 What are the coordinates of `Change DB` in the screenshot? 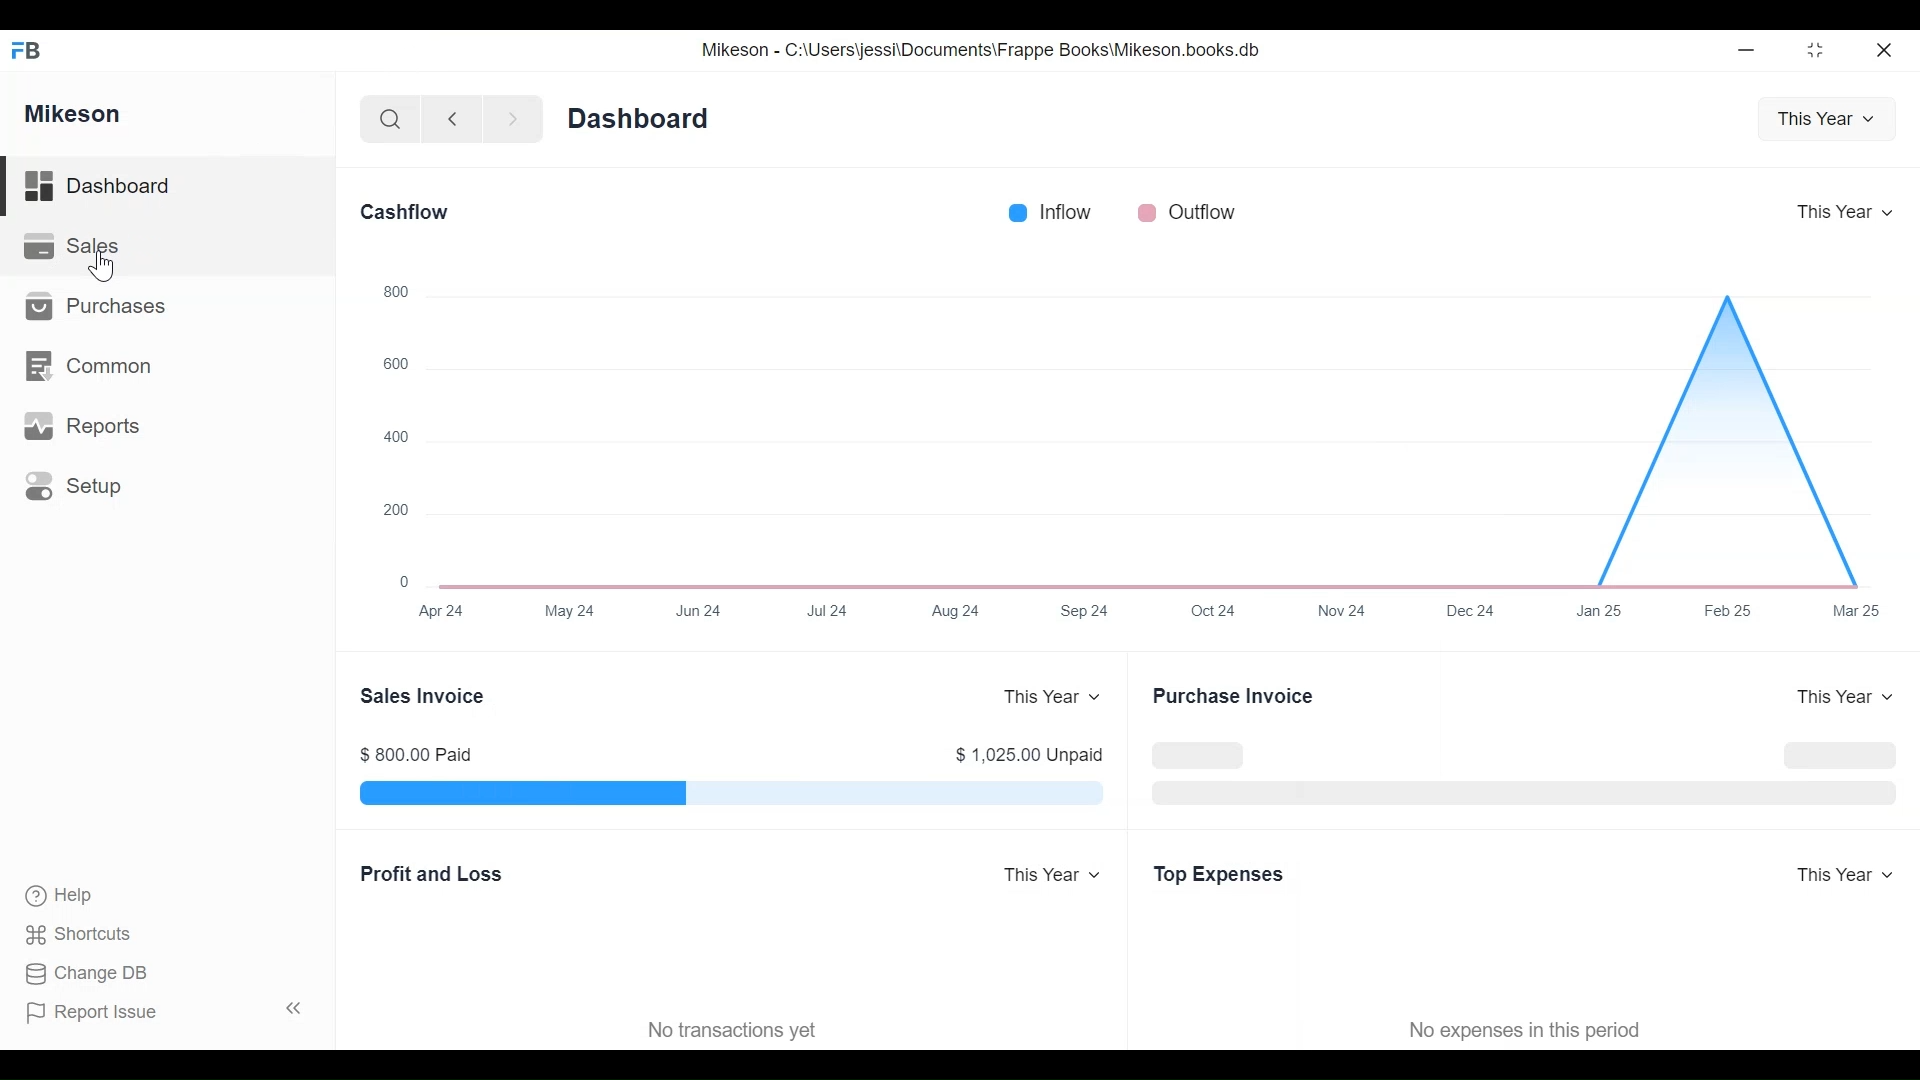 It's located at (92, 974).